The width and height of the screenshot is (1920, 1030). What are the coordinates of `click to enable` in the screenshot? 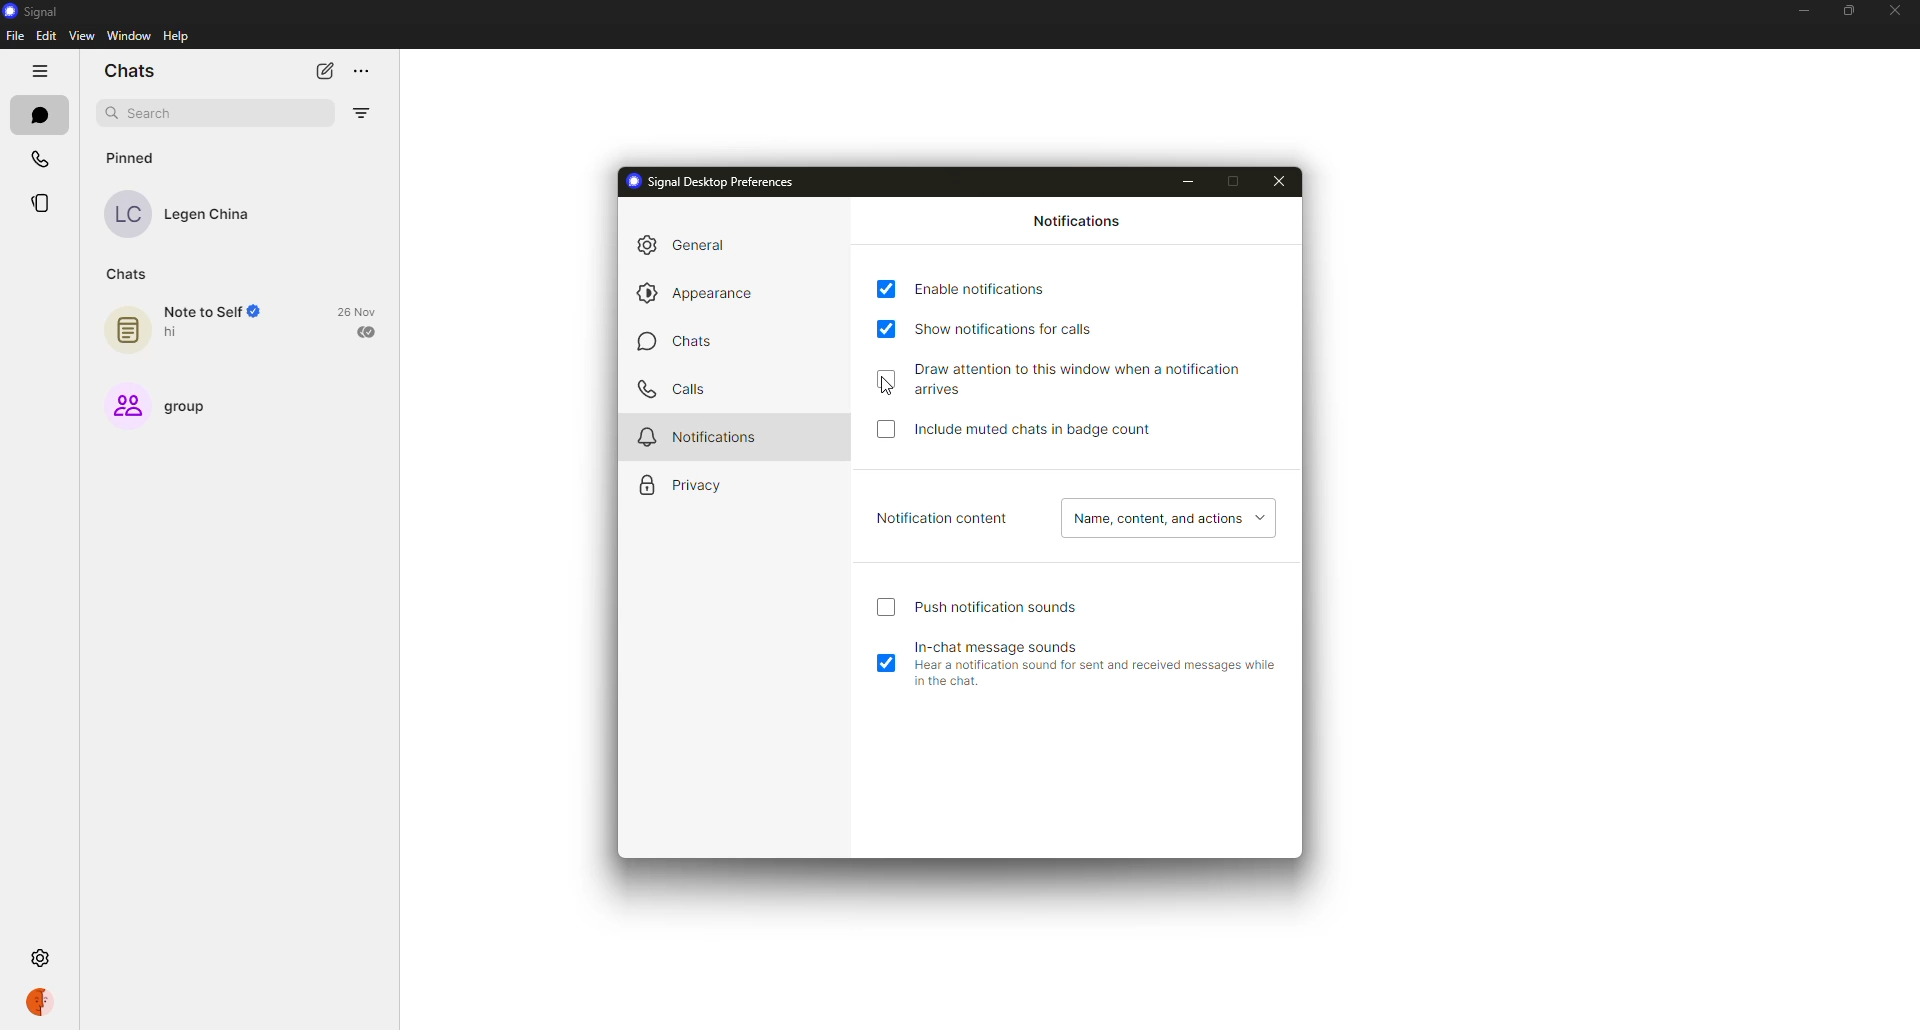 It's located at (889, 379).